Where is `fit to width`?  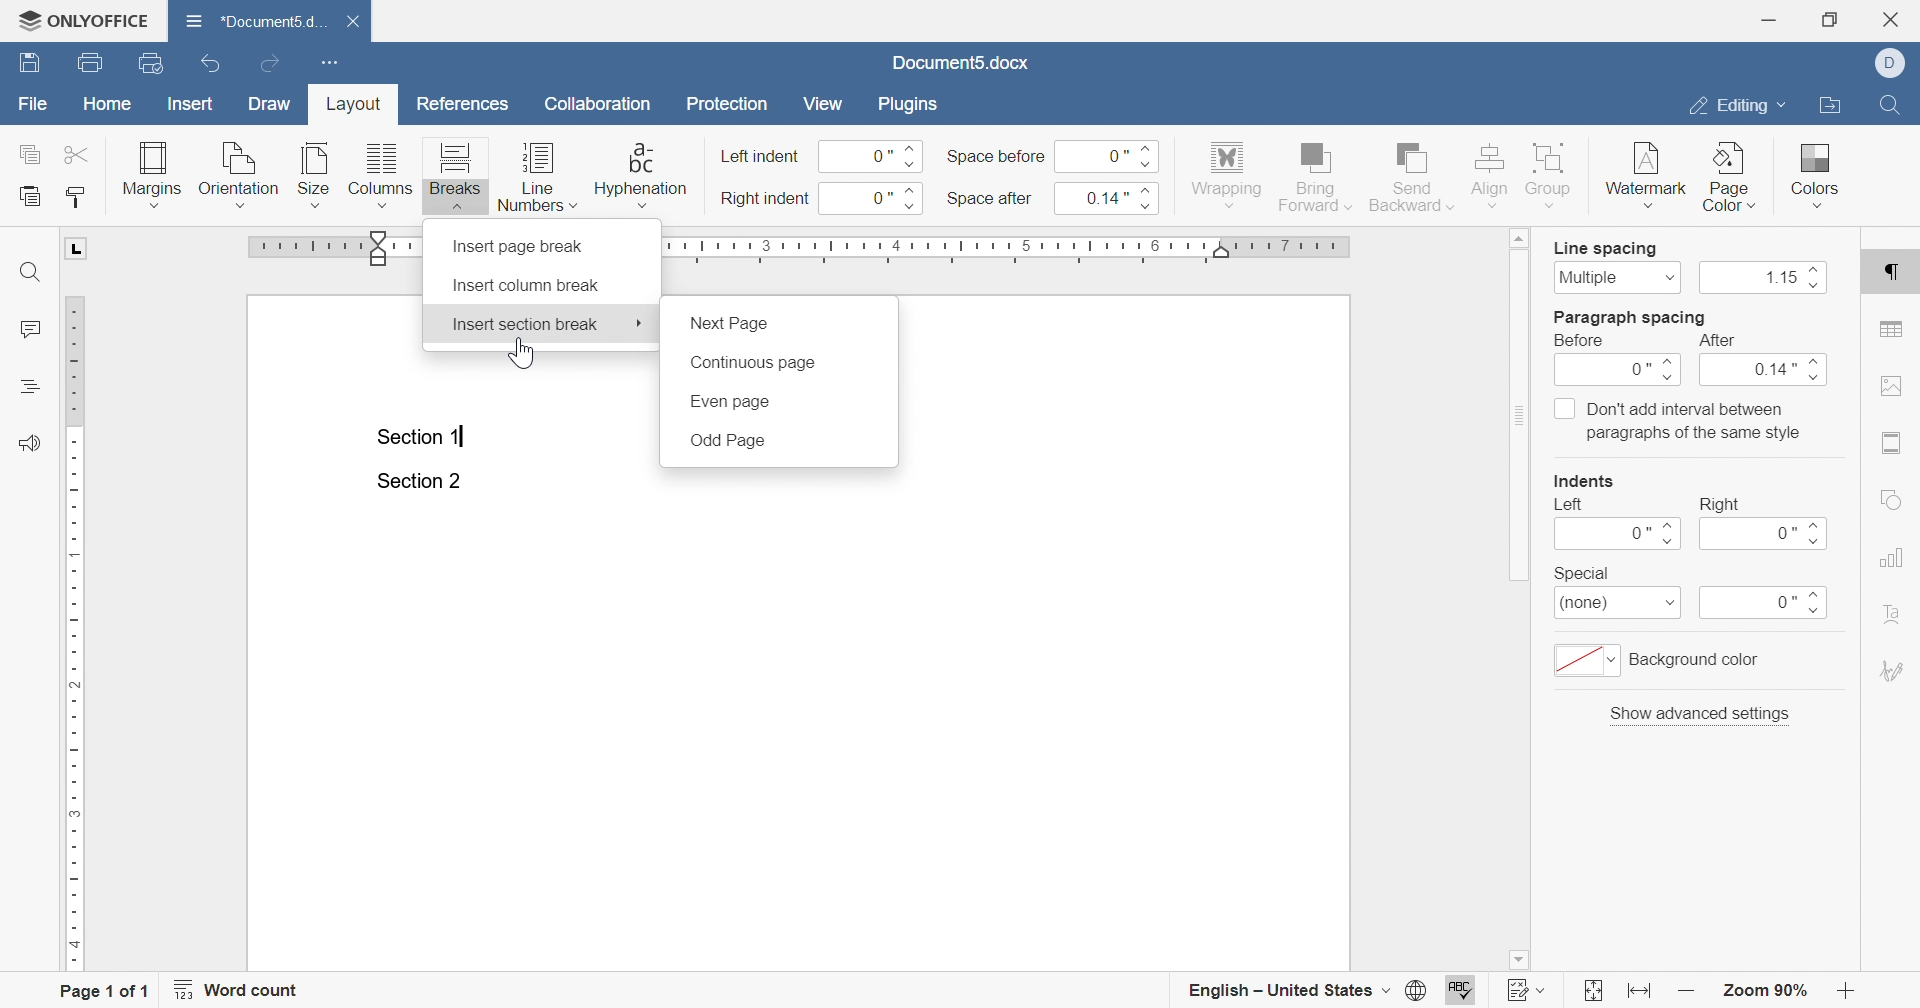
fit to width is located at coordinates (1642, 994).